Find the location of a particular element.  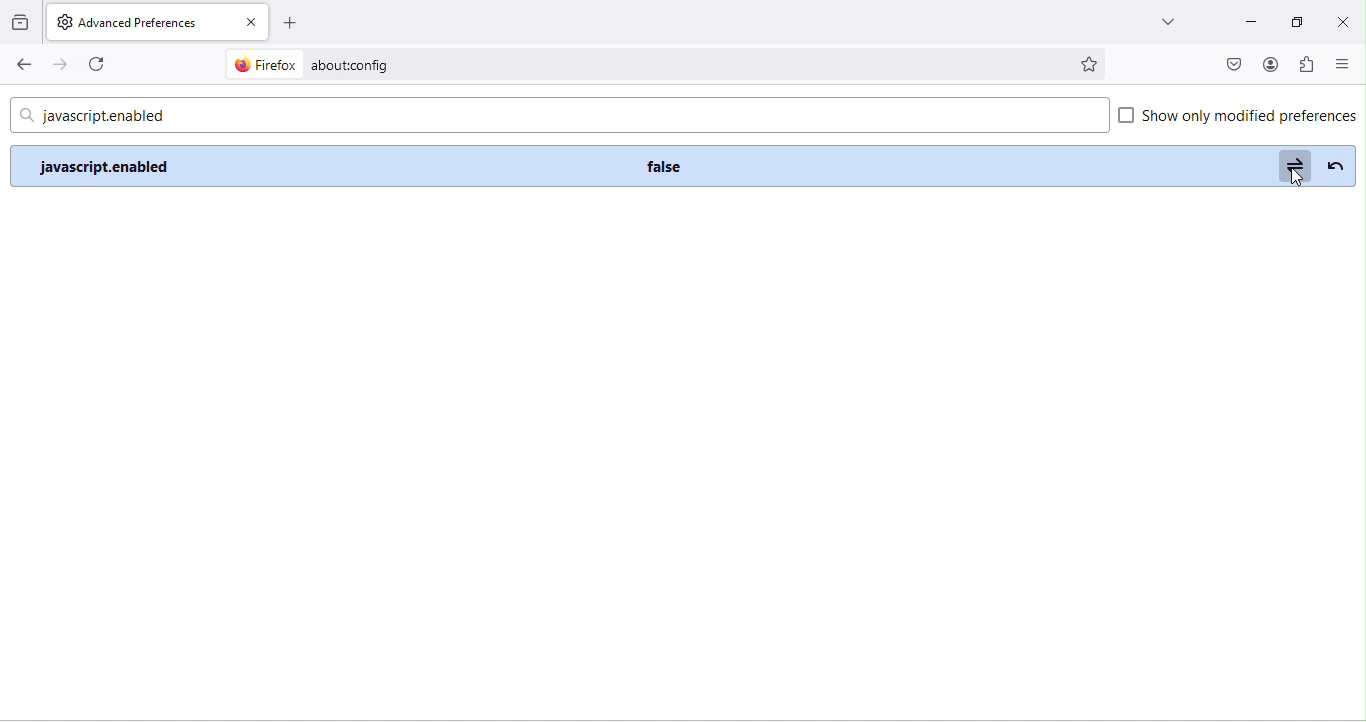

extension is located at coordinates (1309, 65).